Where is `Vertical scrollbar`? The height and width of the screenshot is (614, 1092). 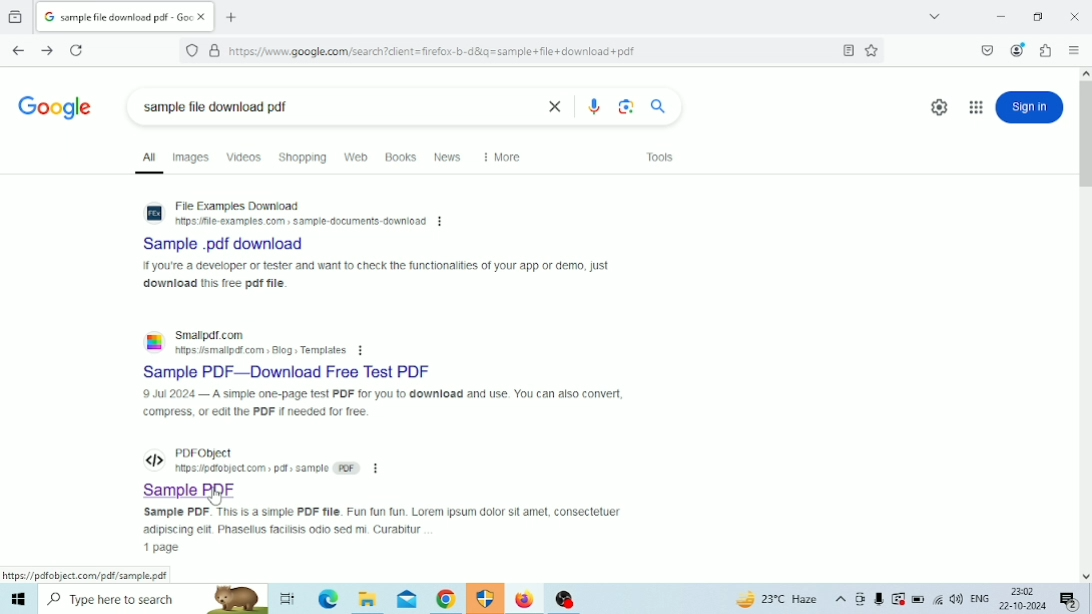
Vertical scrollbar is located at coordinates (1085, 133).